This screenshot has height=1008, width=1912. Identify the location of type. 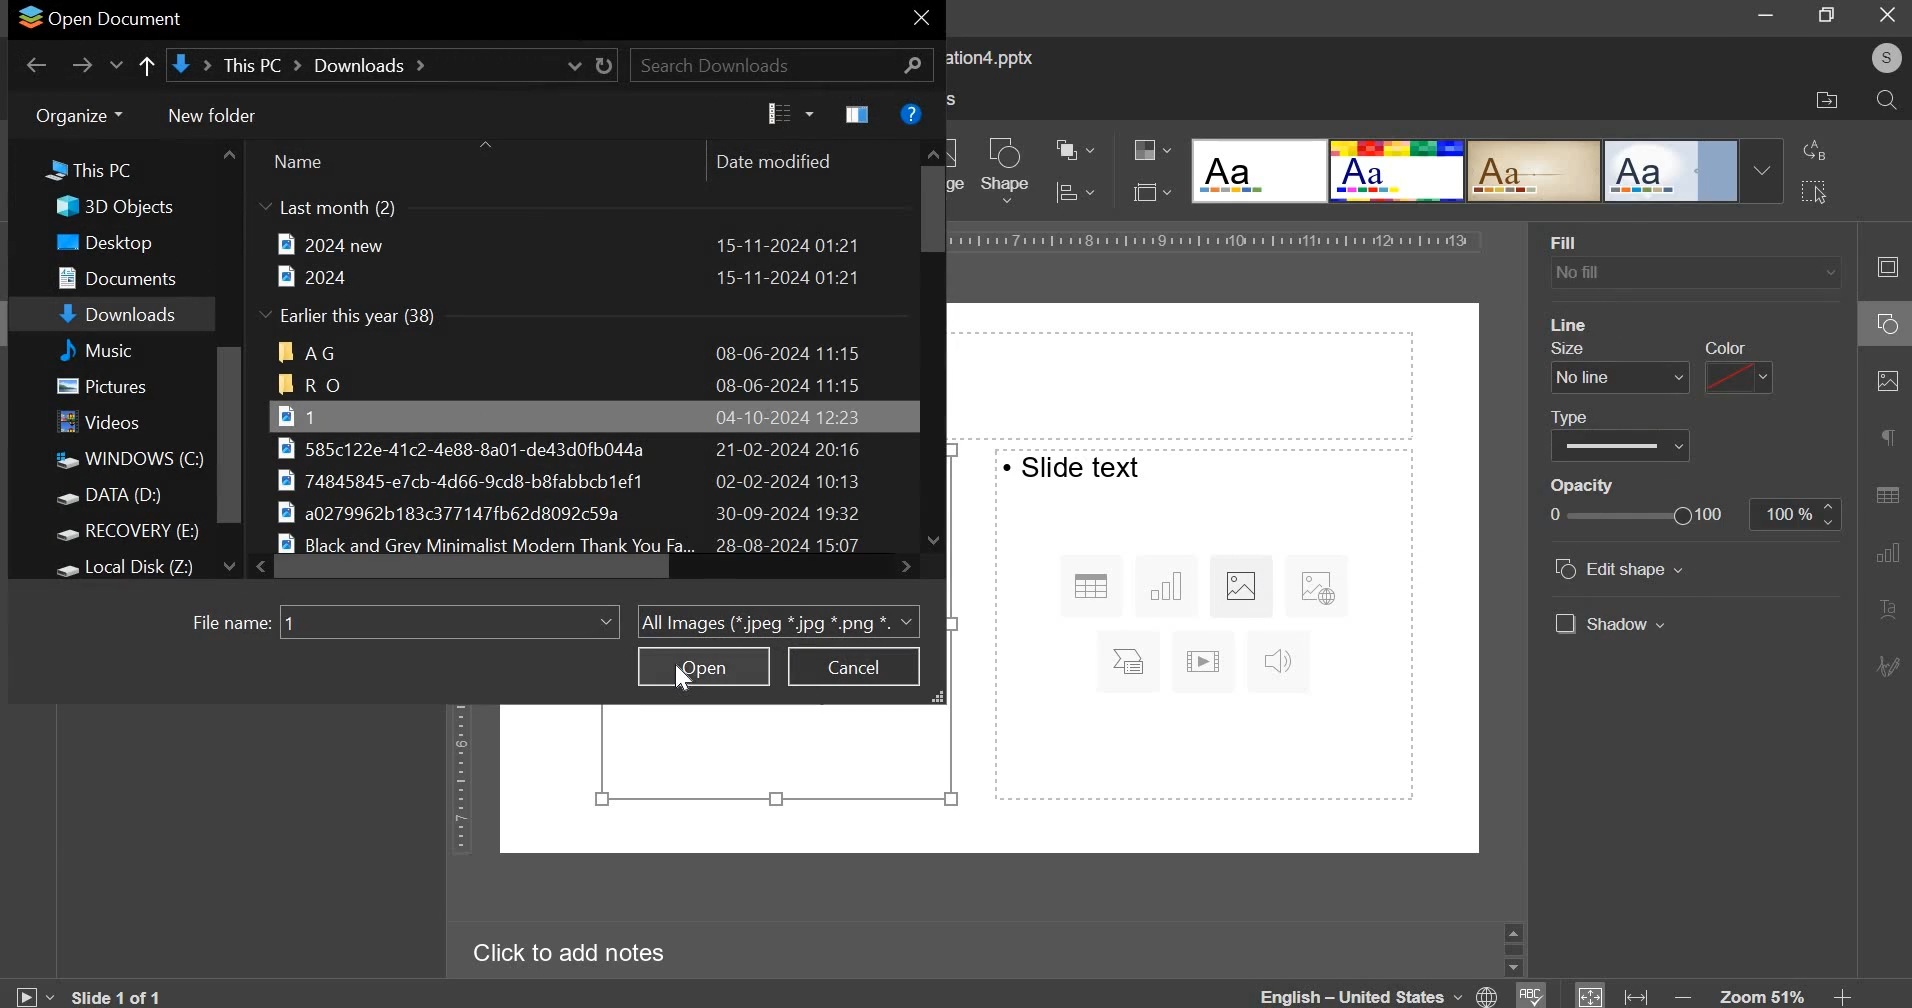
(1579, 416).